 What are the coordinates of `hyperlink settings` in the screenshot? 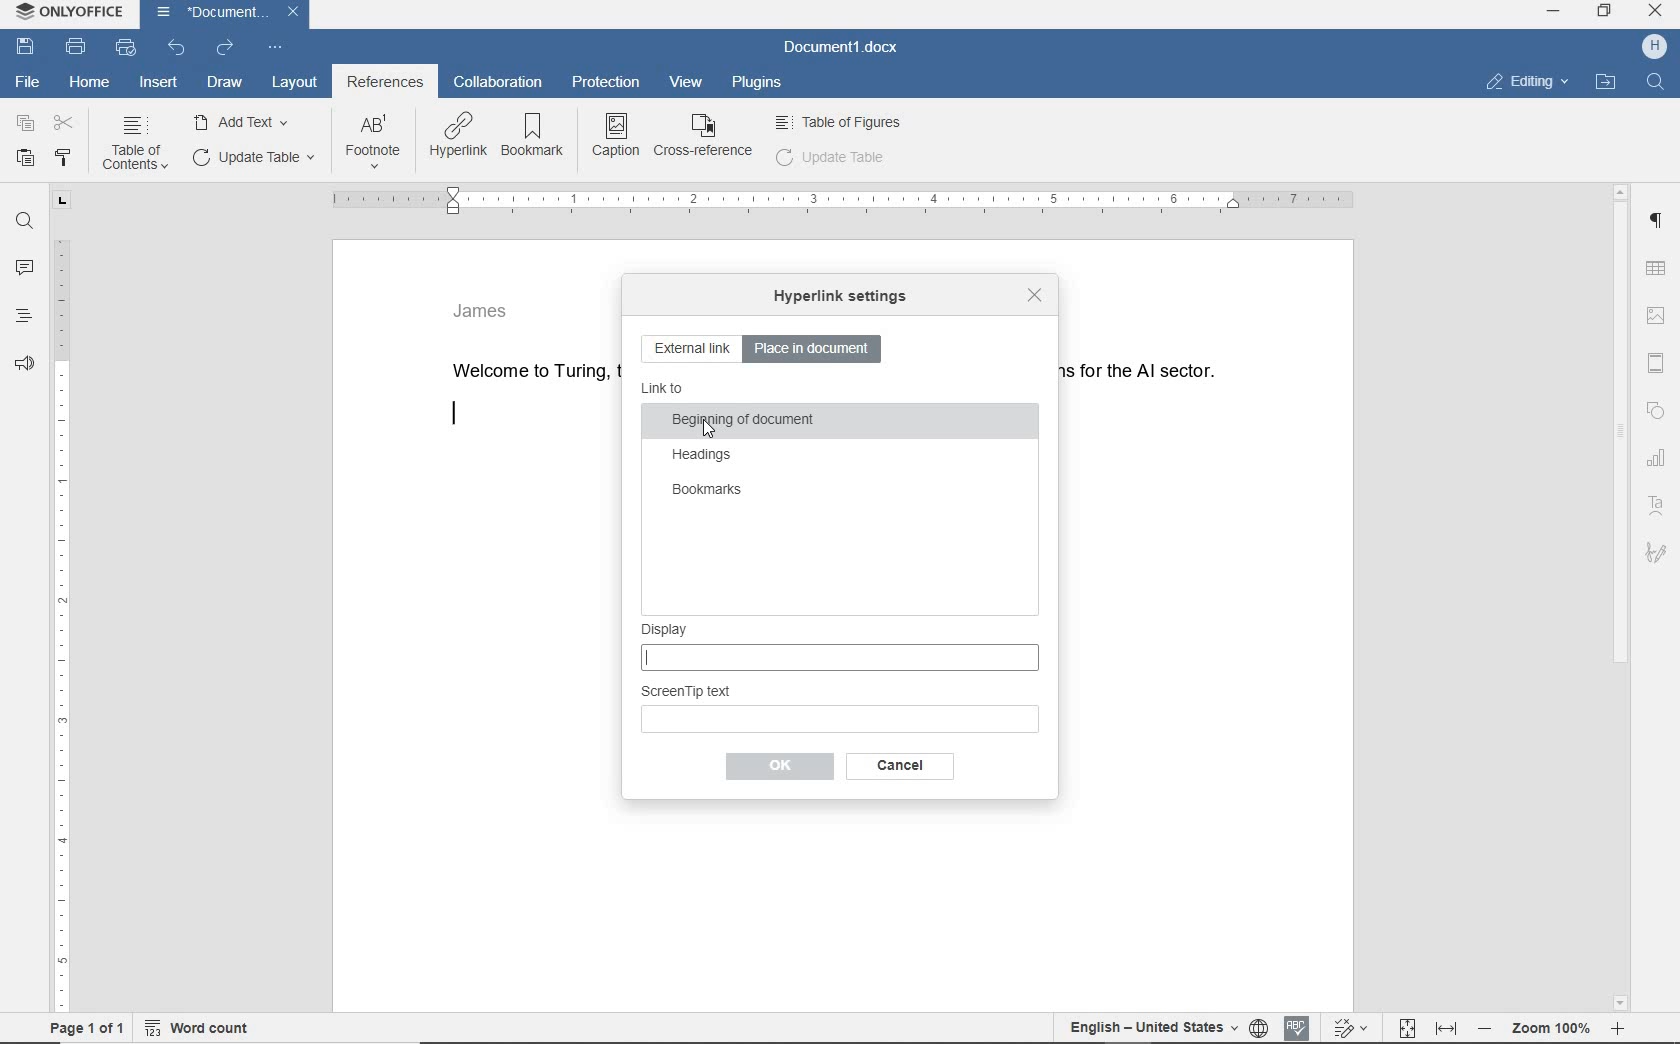 It's located at (839, 298).